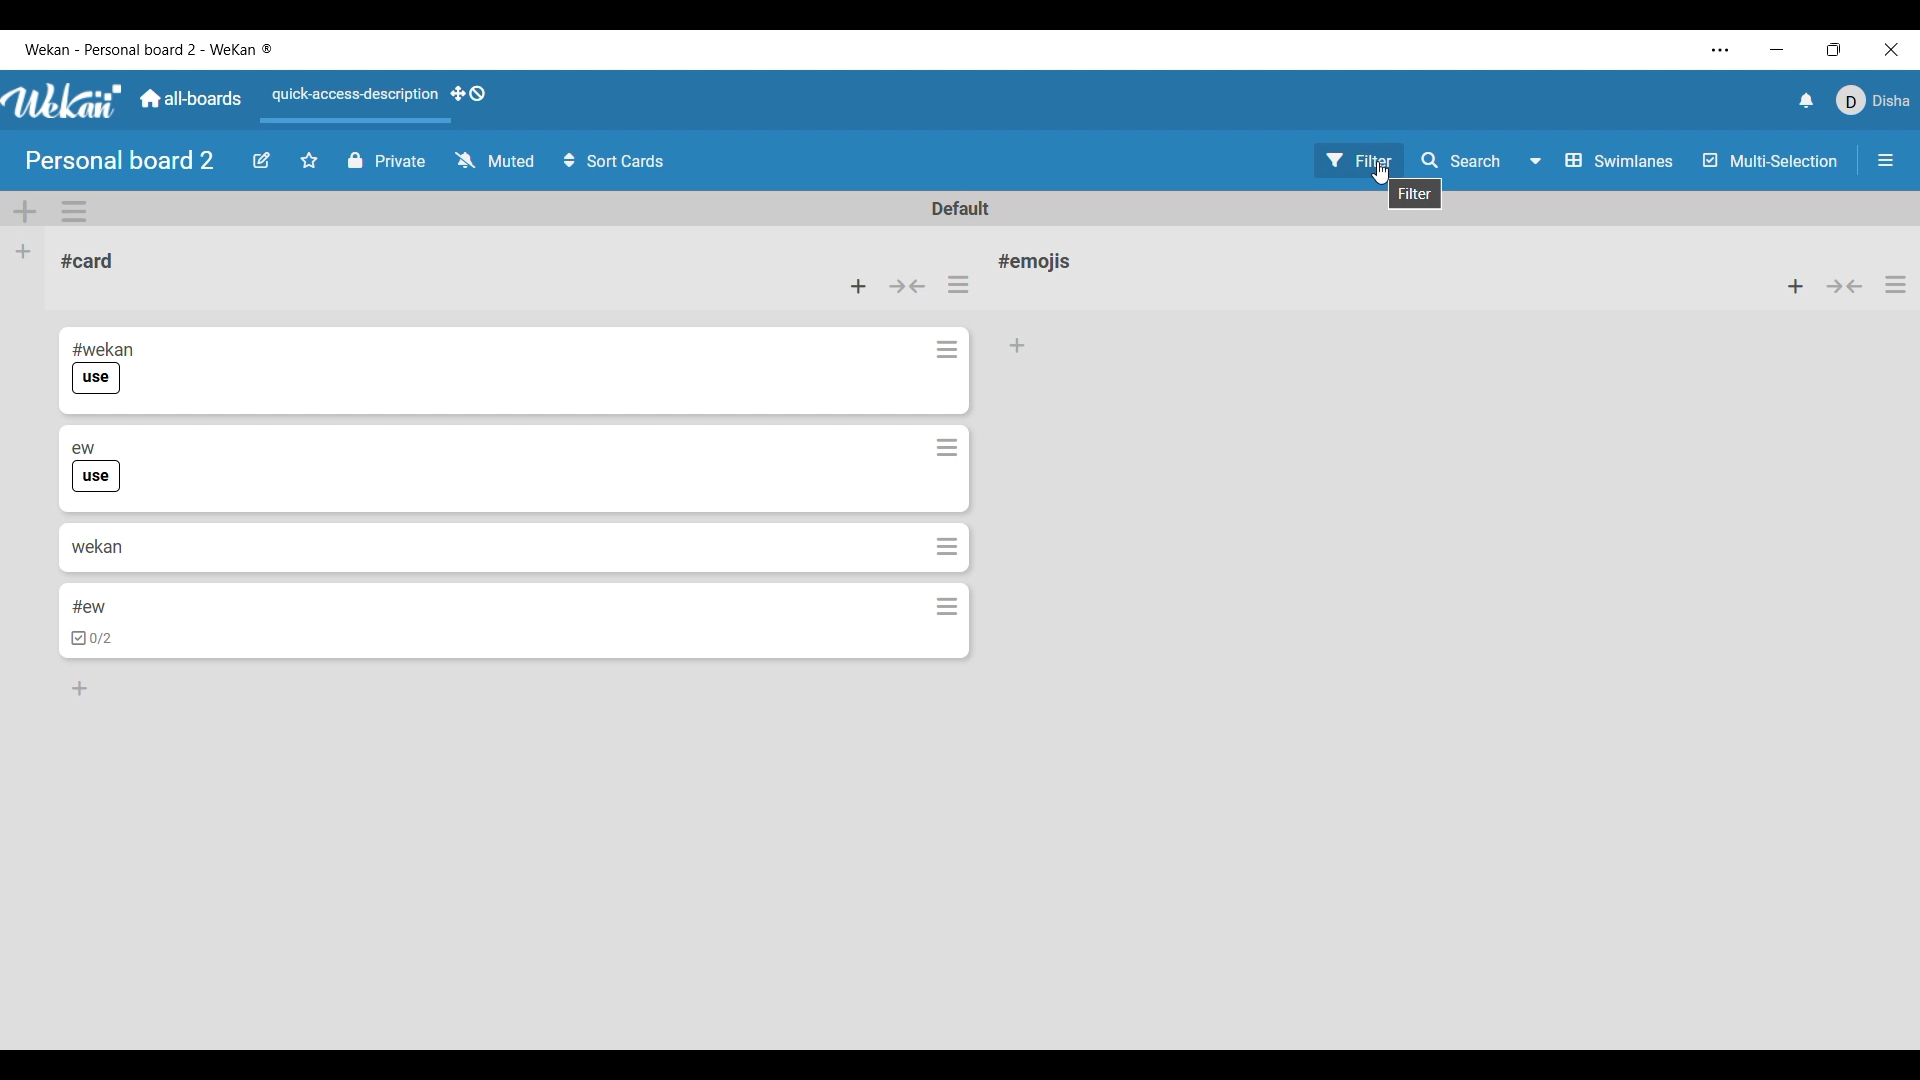 The width and height of the screenshot is (1920, 1080). I want to click on Settings and more, so click(1721, 50).